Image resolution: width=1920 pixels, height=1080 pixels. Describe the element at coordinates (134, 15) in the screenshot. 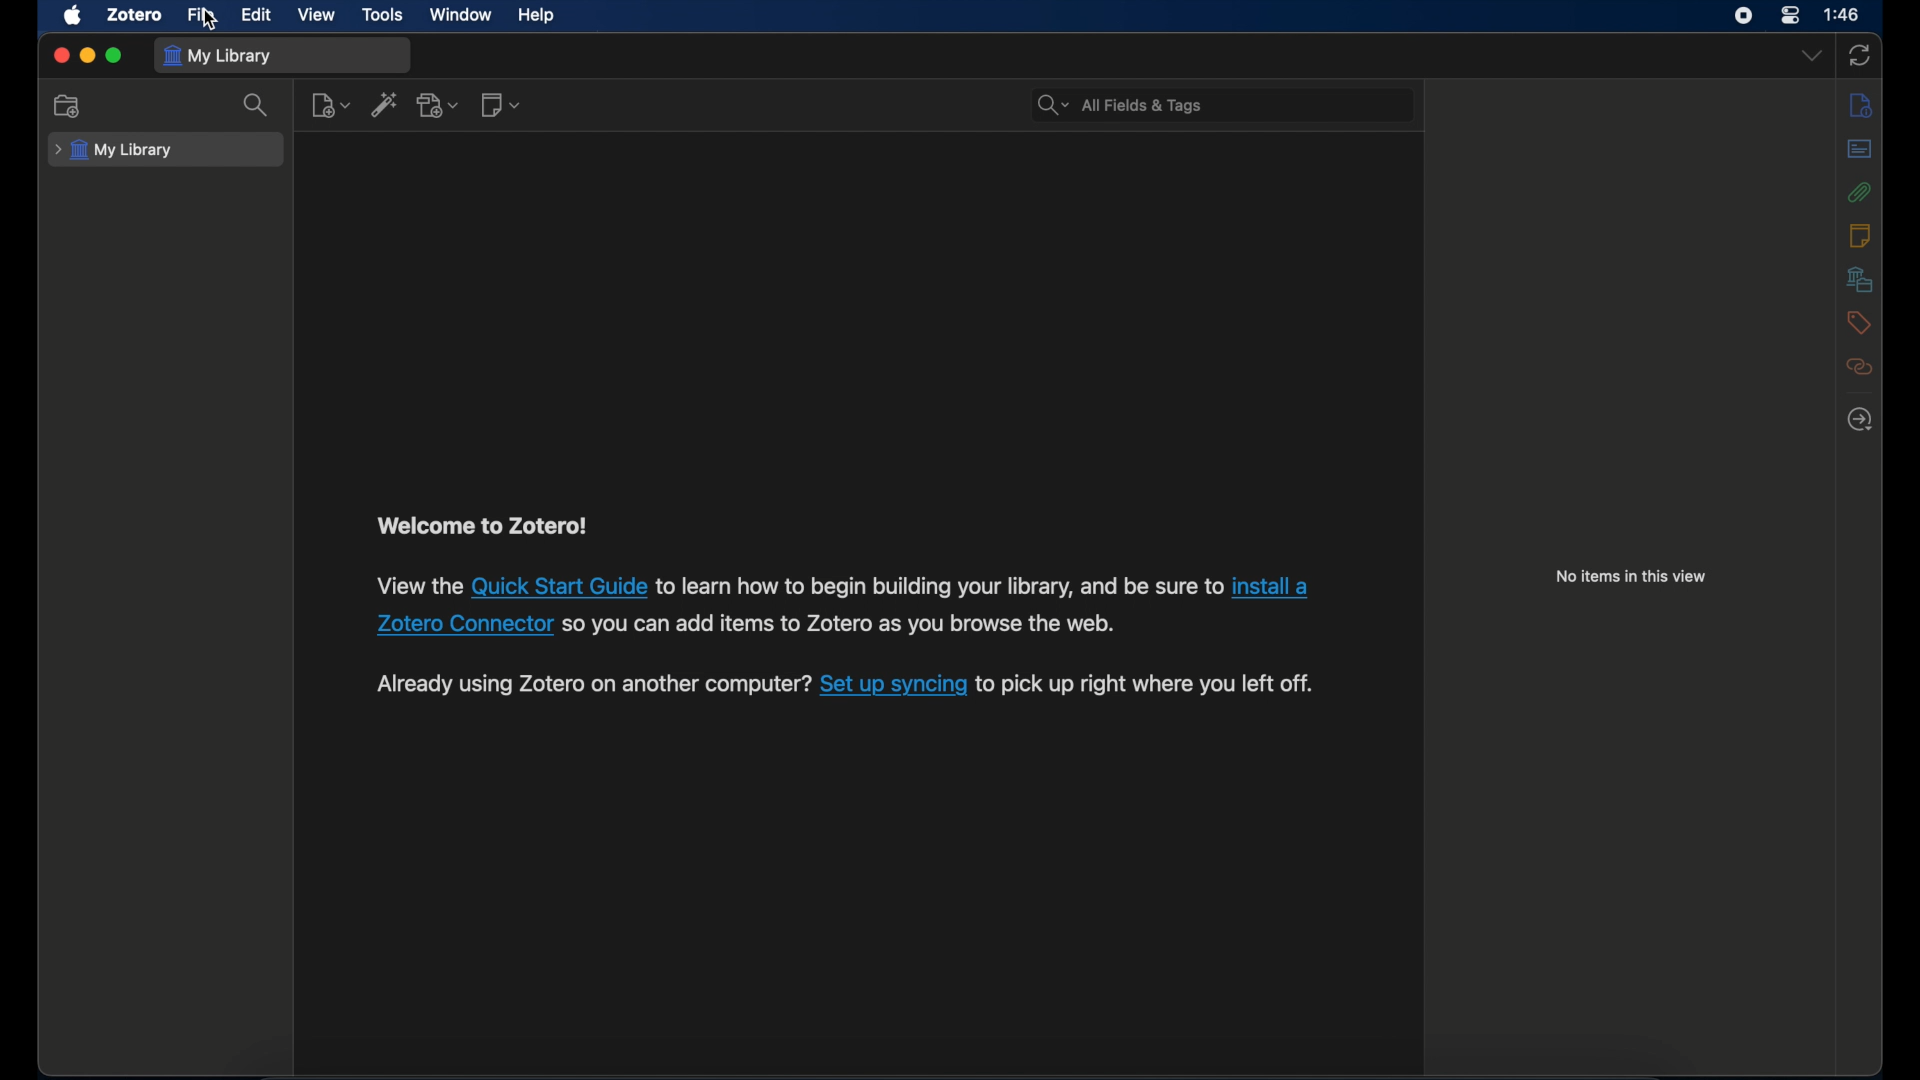

I see `zotero` at that location.